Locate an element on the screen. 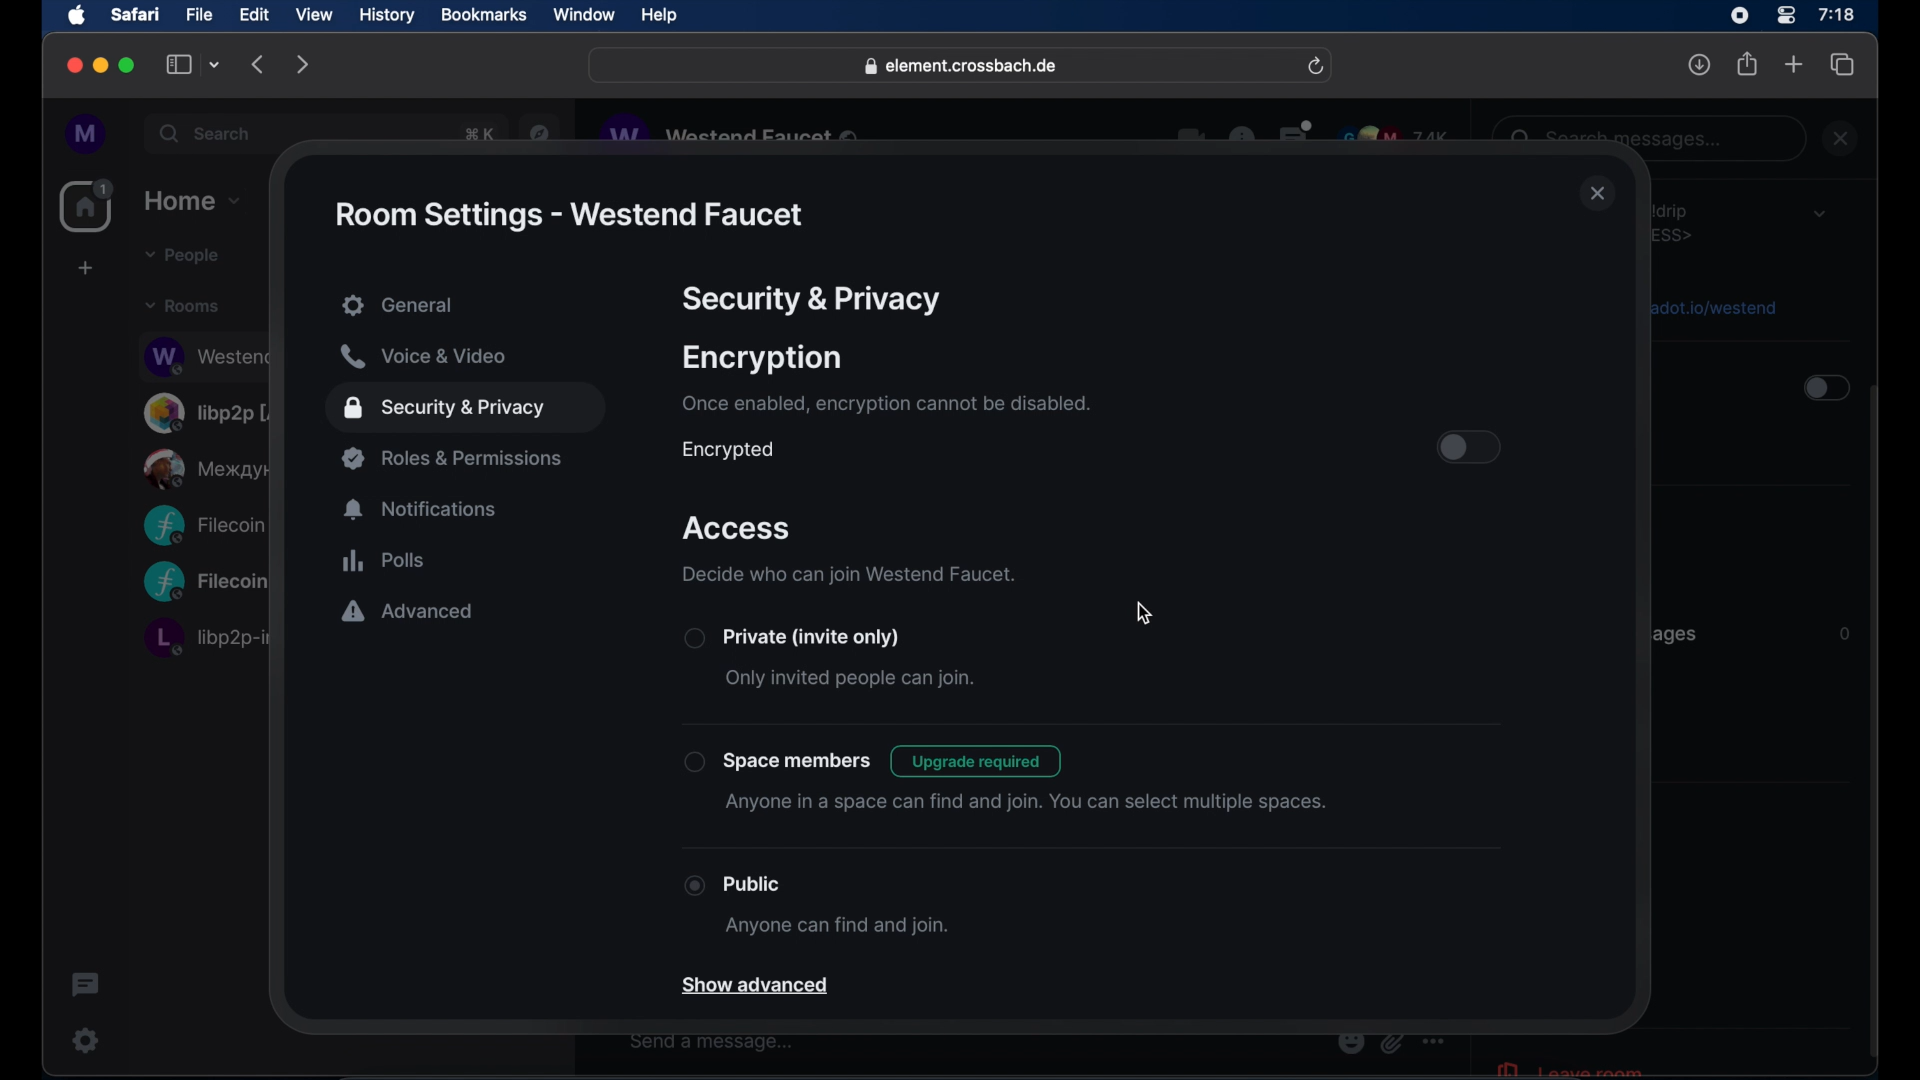  obscure text is located at coordinates (1621, 139).